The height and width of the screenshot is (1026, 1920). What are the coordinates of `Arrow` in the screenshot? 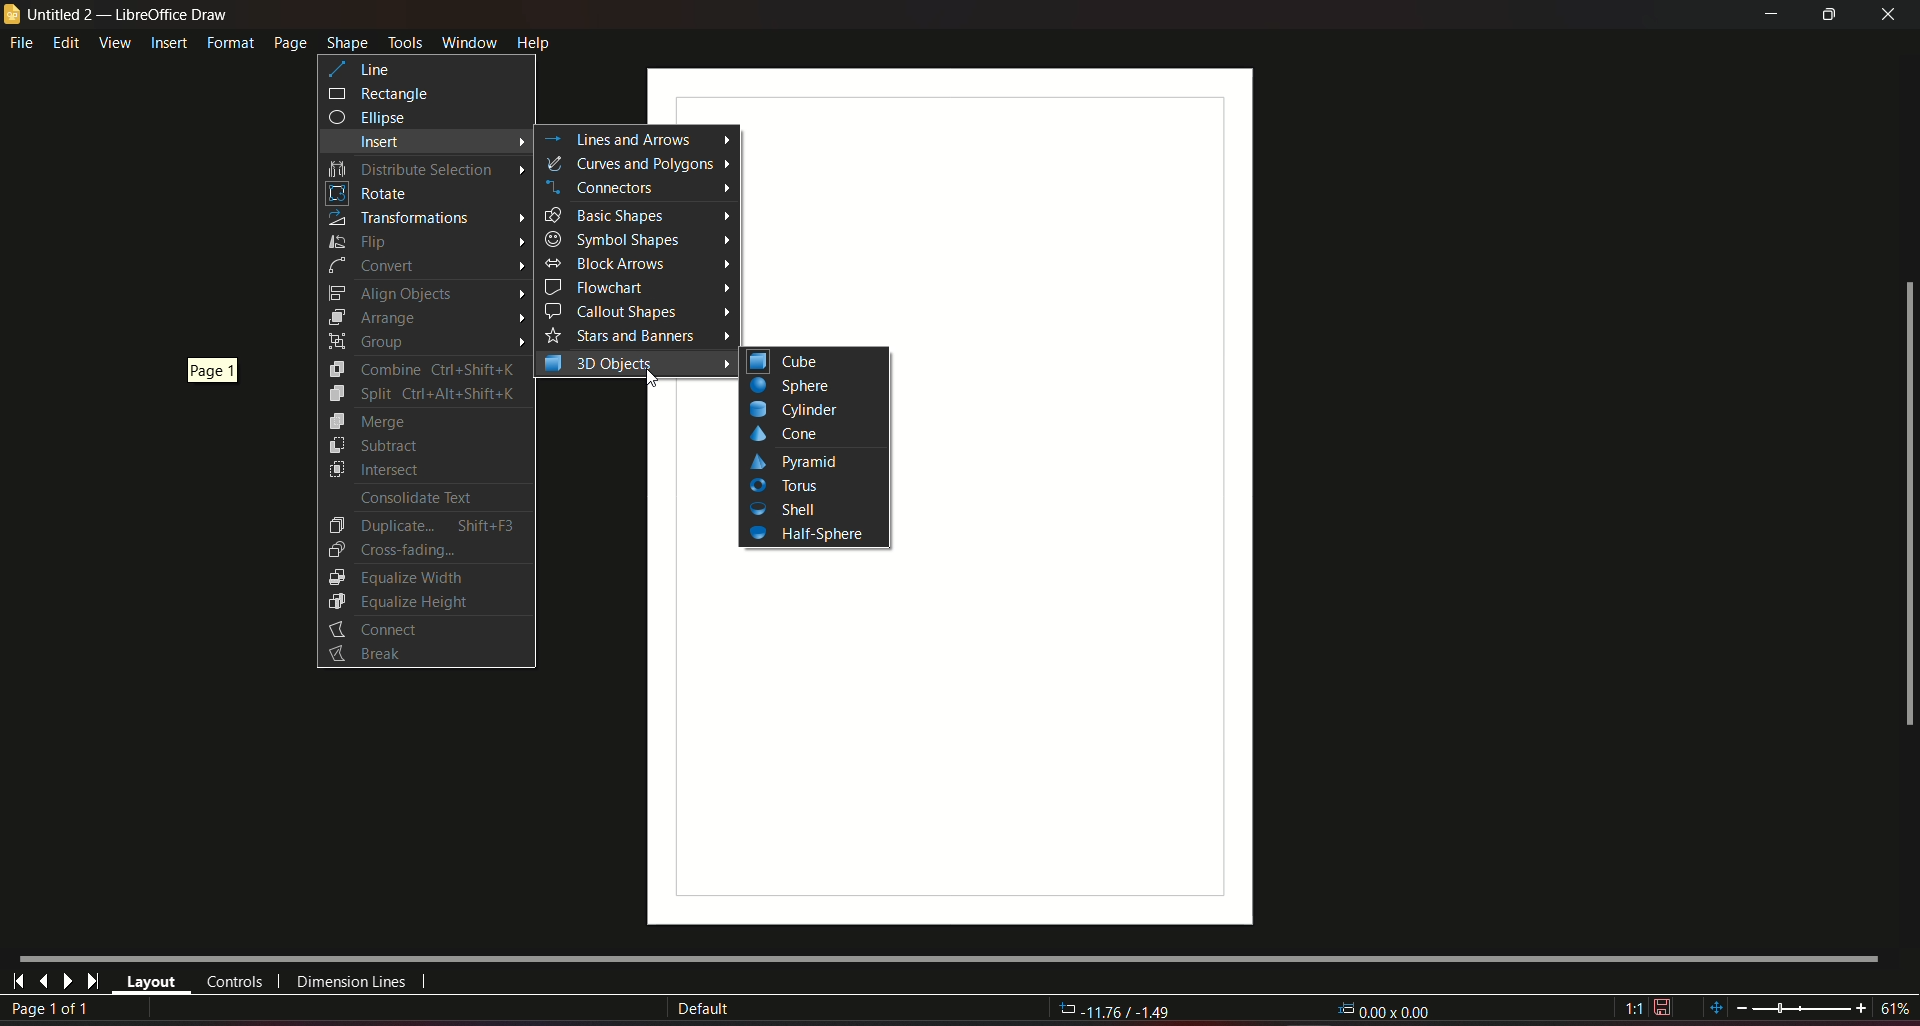 It's located at (518, 340).